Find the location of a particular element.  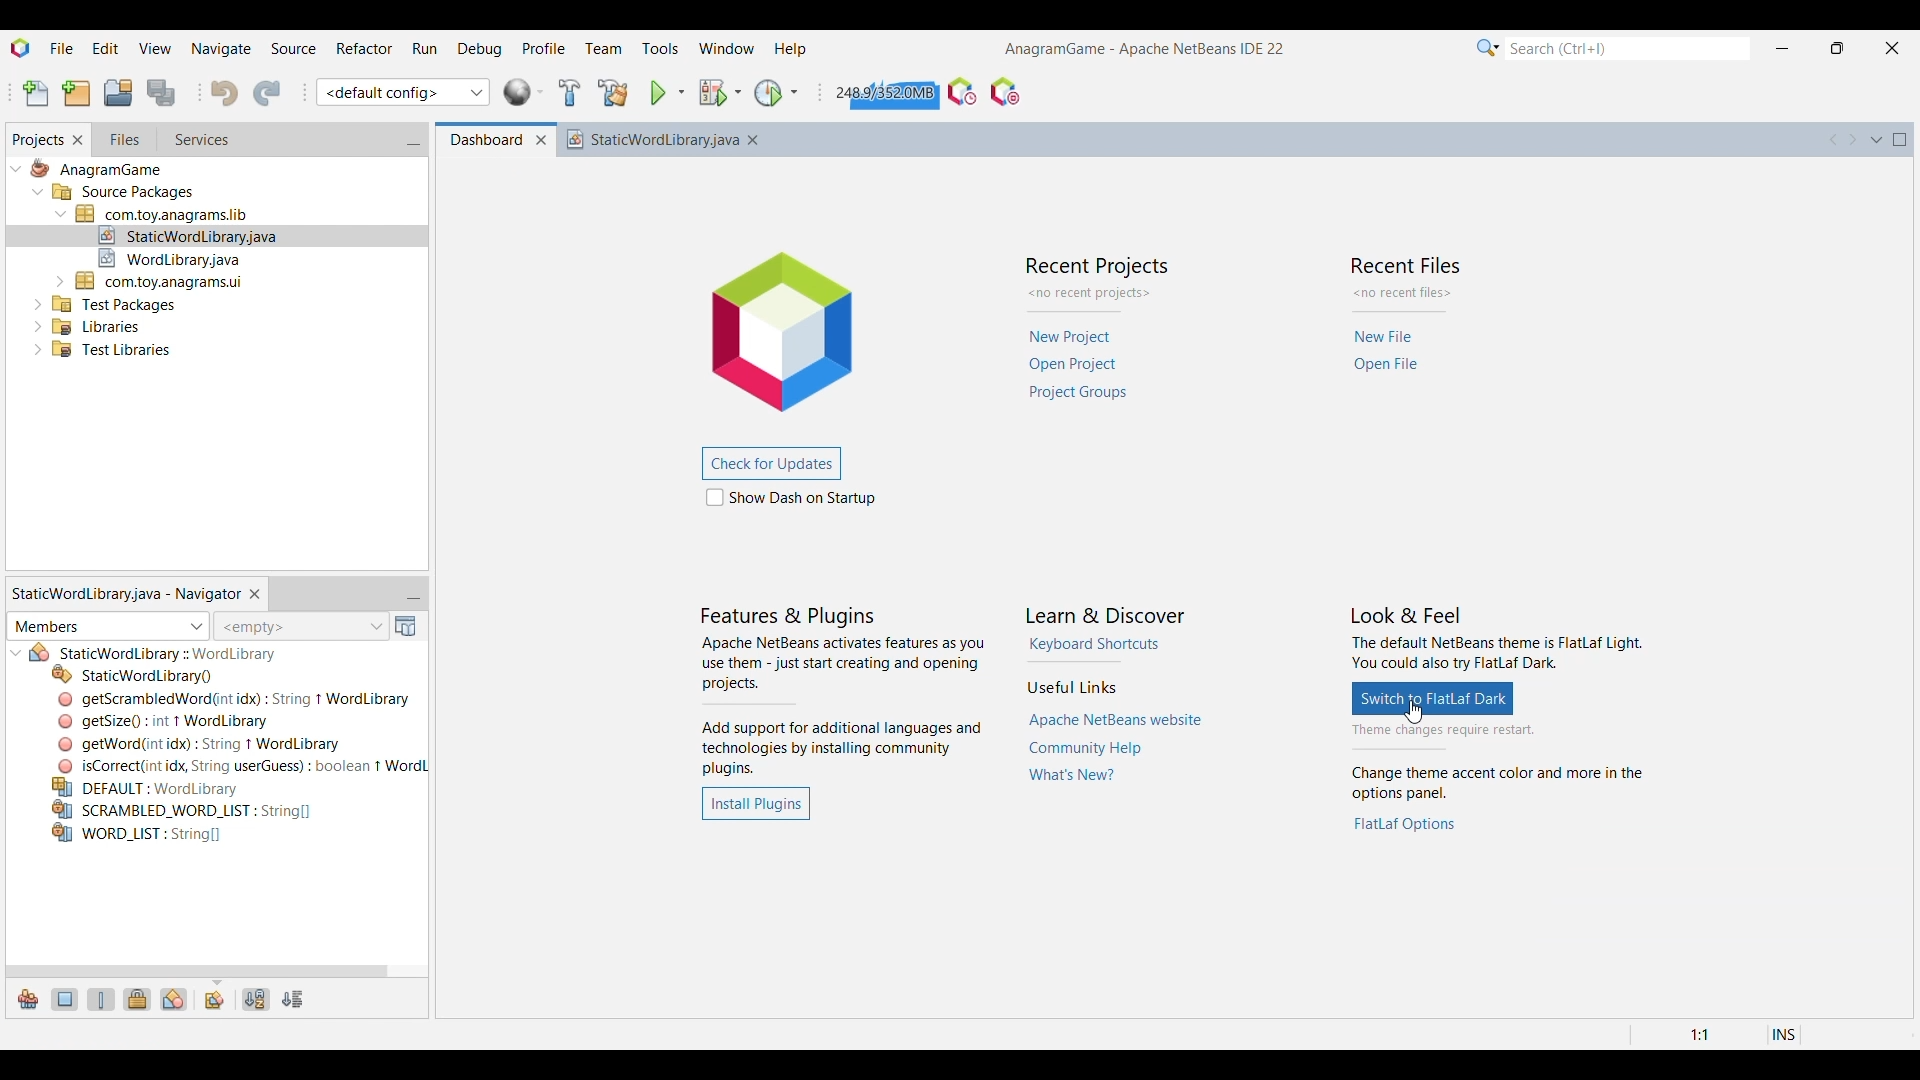

World Library is located at coordinates (524, 92).